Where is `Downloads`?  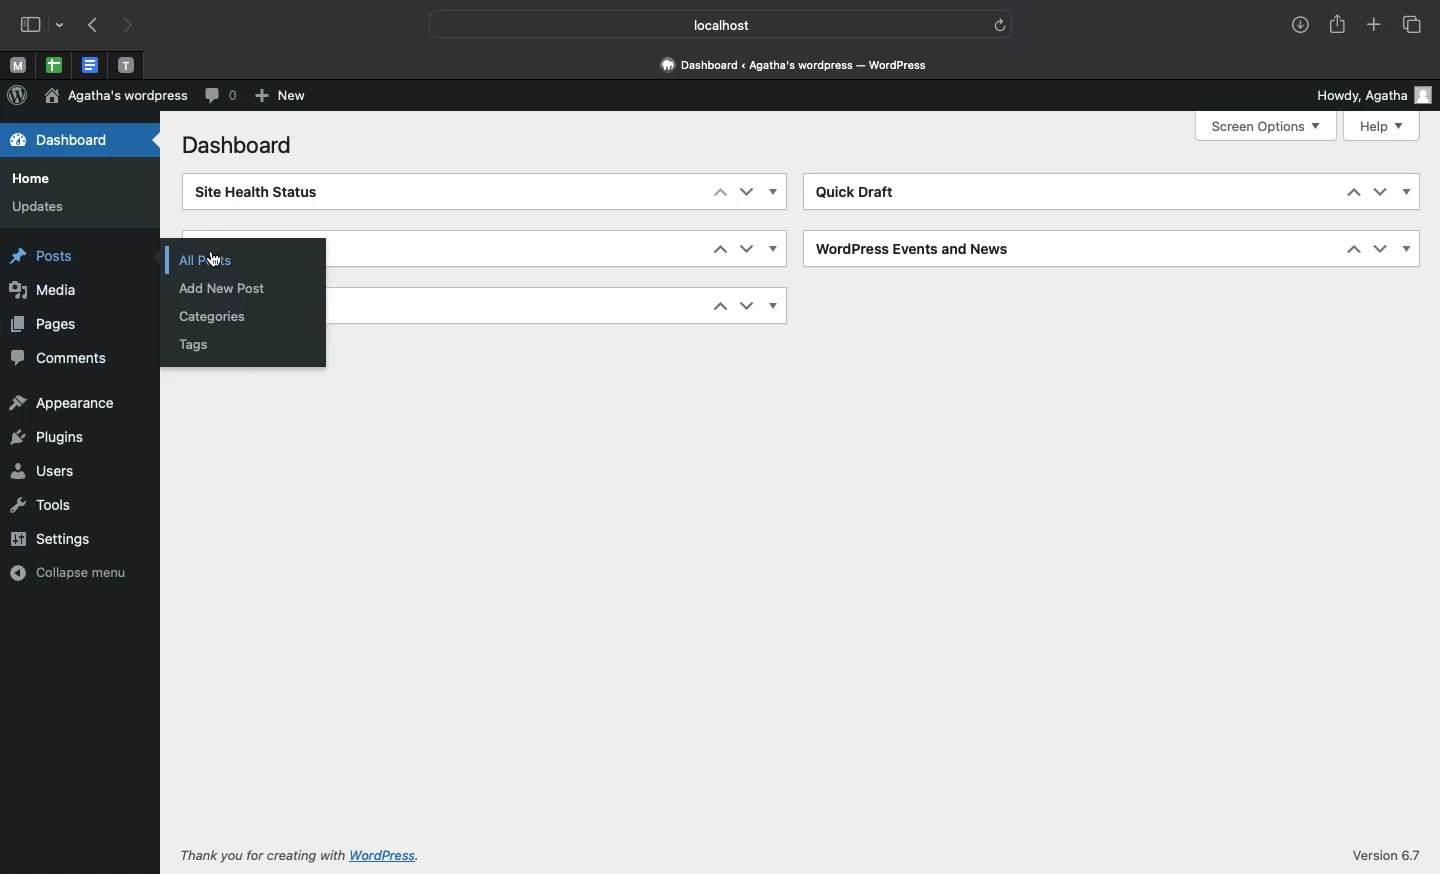 Downloads is located at coordinates (1299, 26).